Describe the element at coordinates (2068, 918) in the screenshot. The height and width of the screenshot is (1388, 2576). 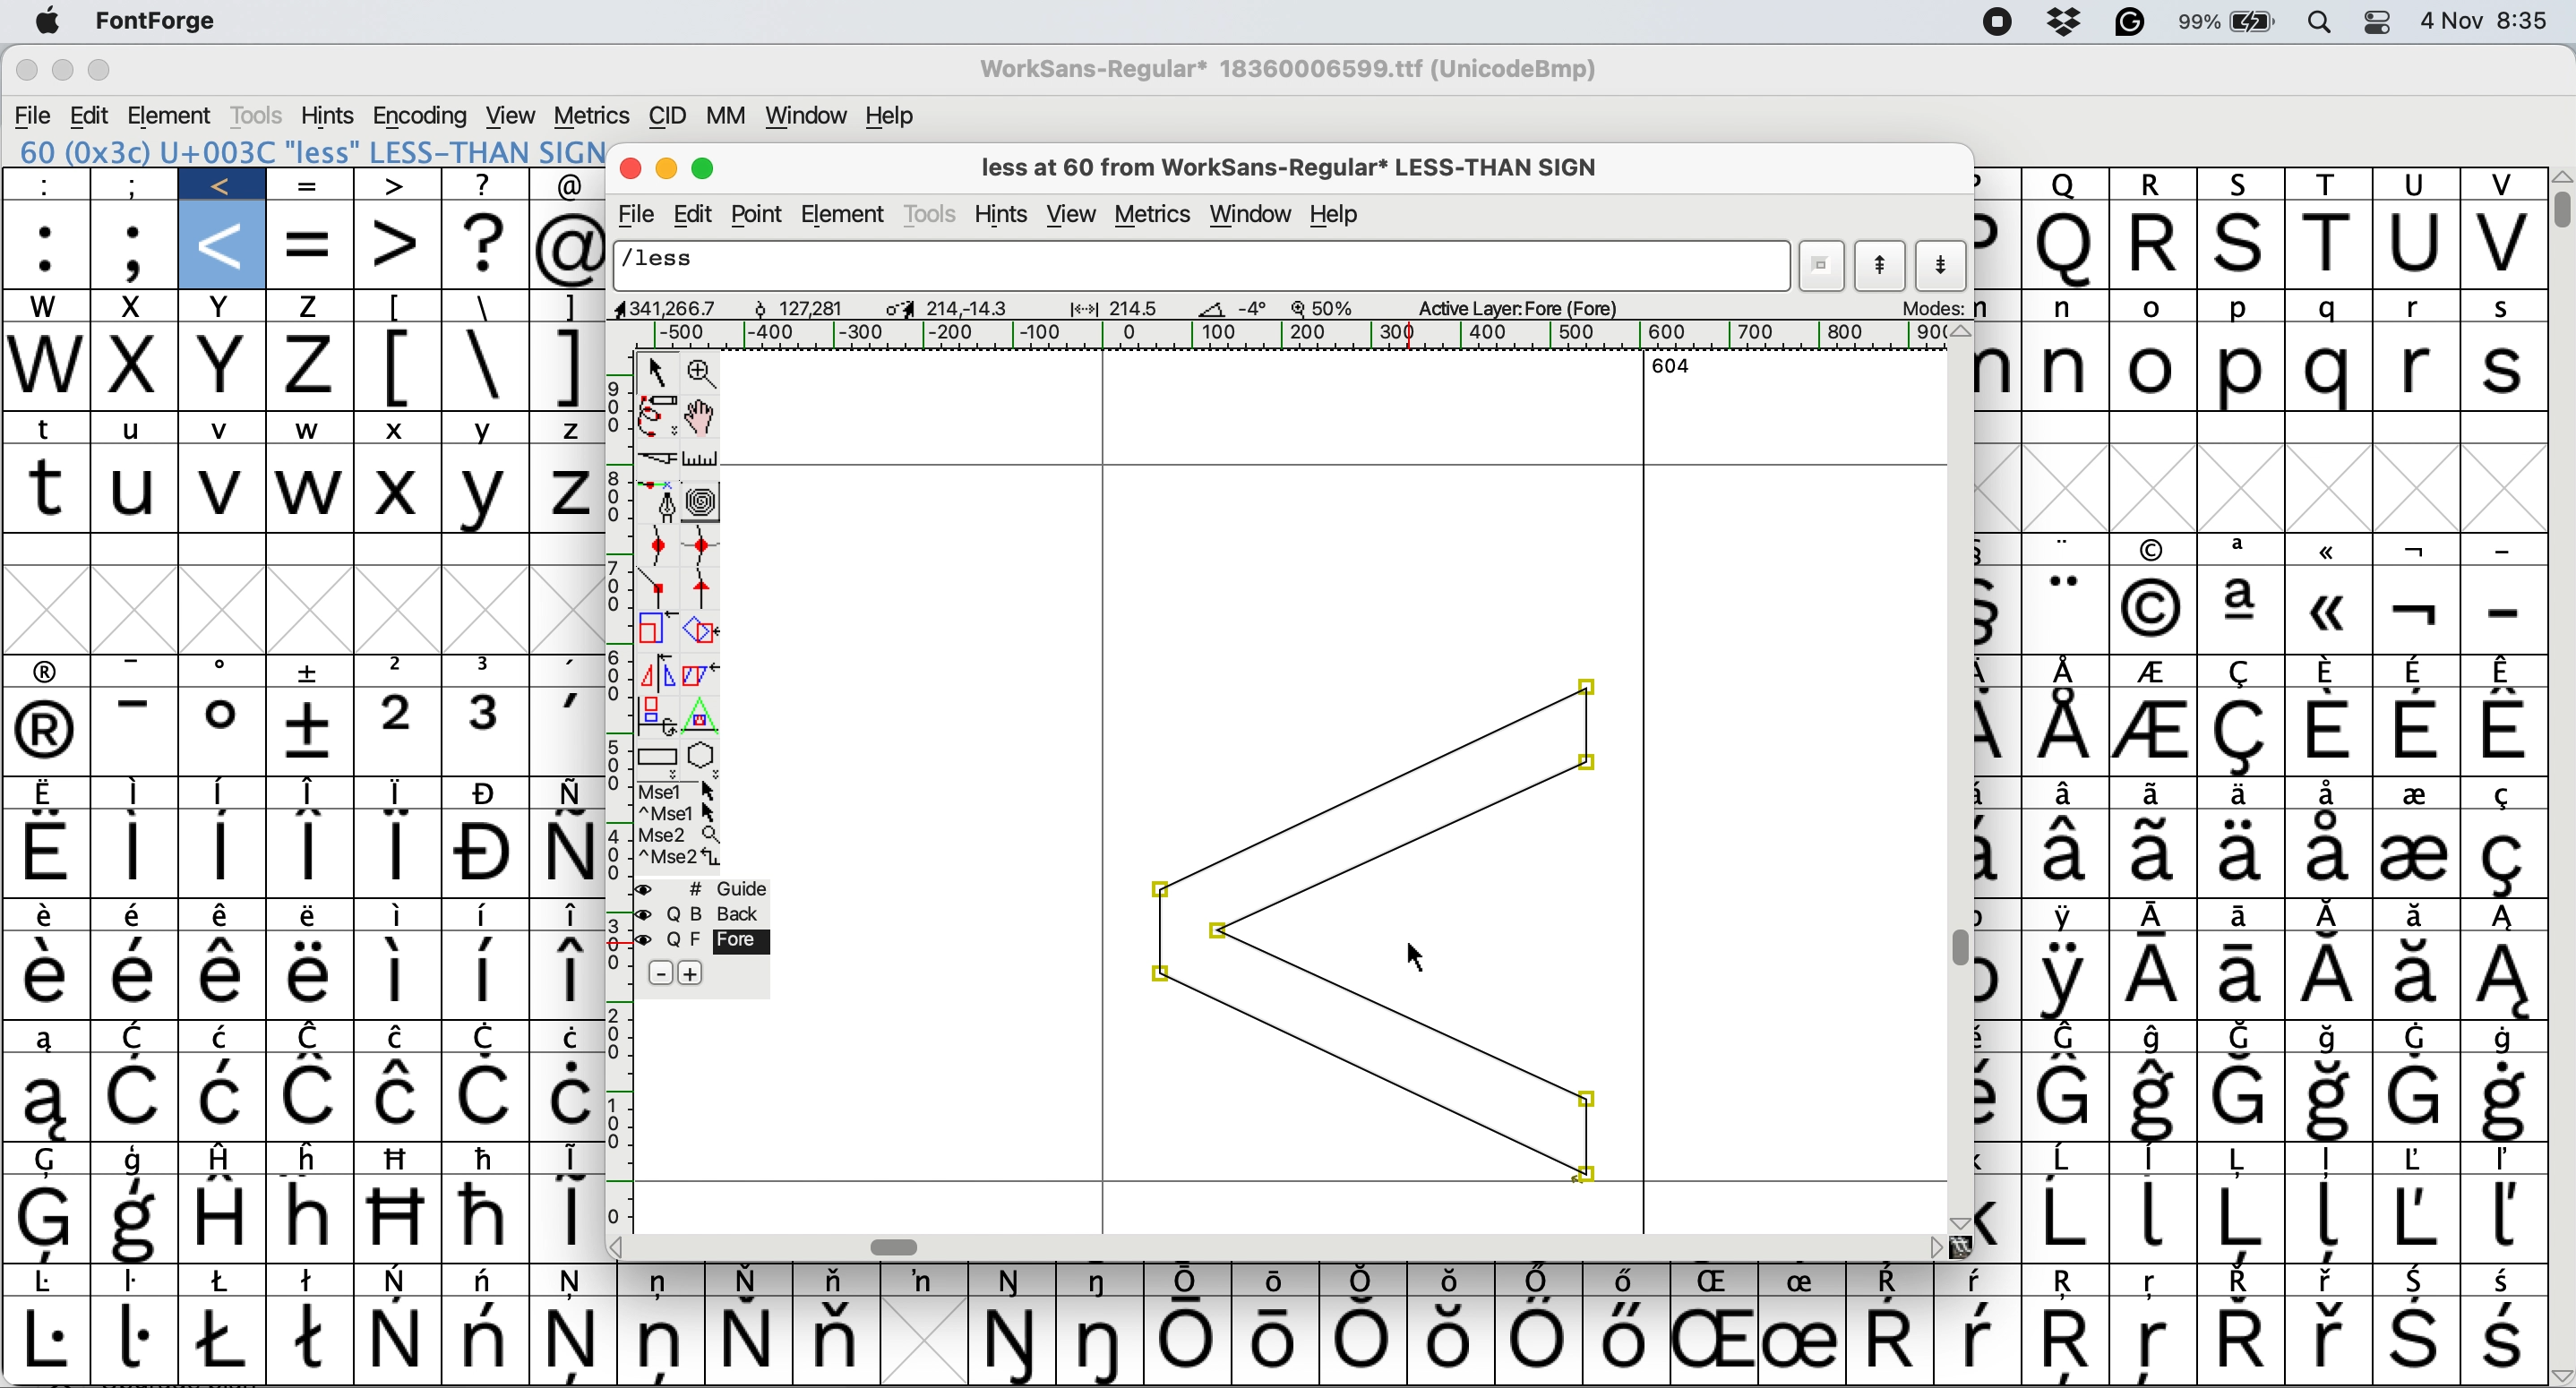
I see `Symbol` at that location.